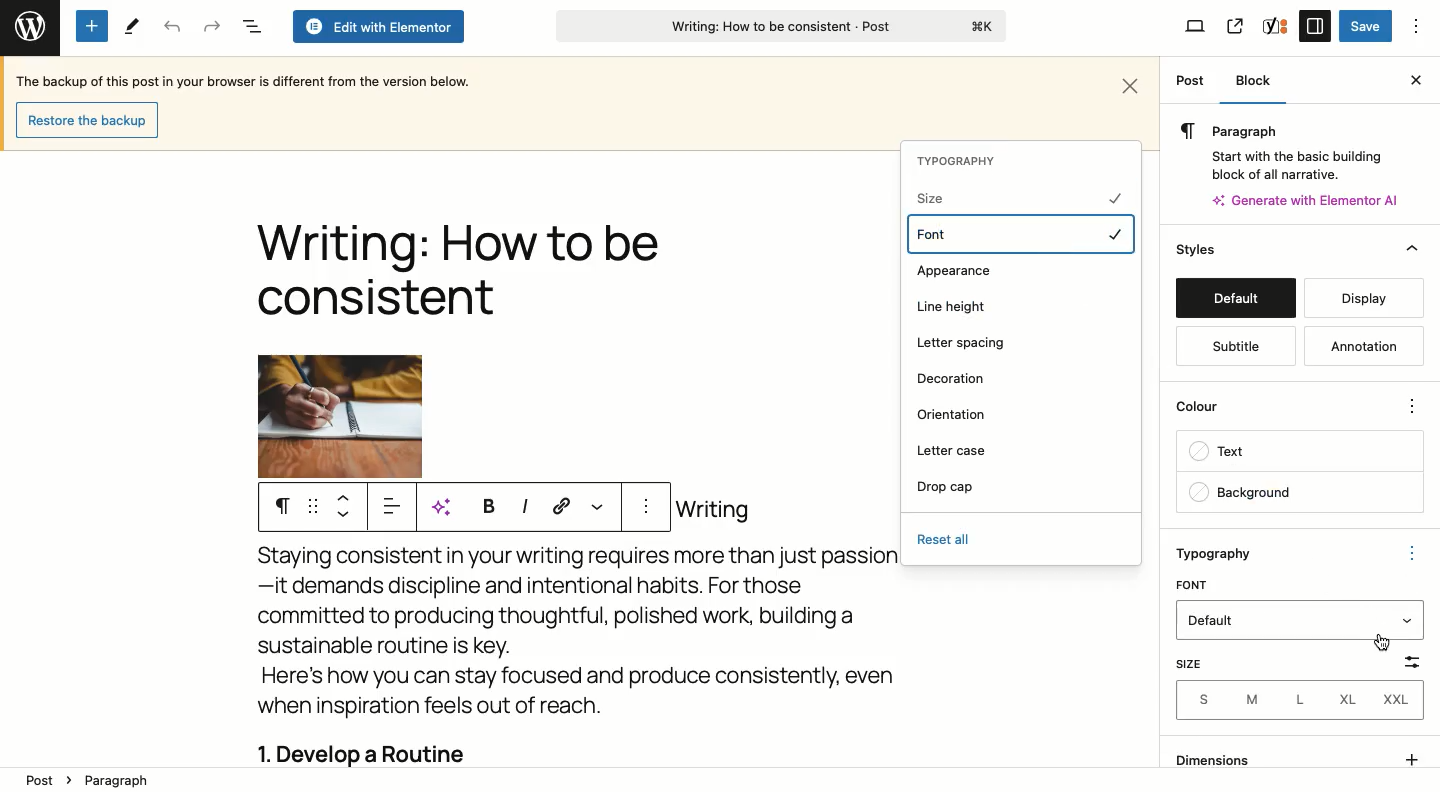  Describe the element at coordinates (1405, 620) in the screenshot. I see `Show` at that location.